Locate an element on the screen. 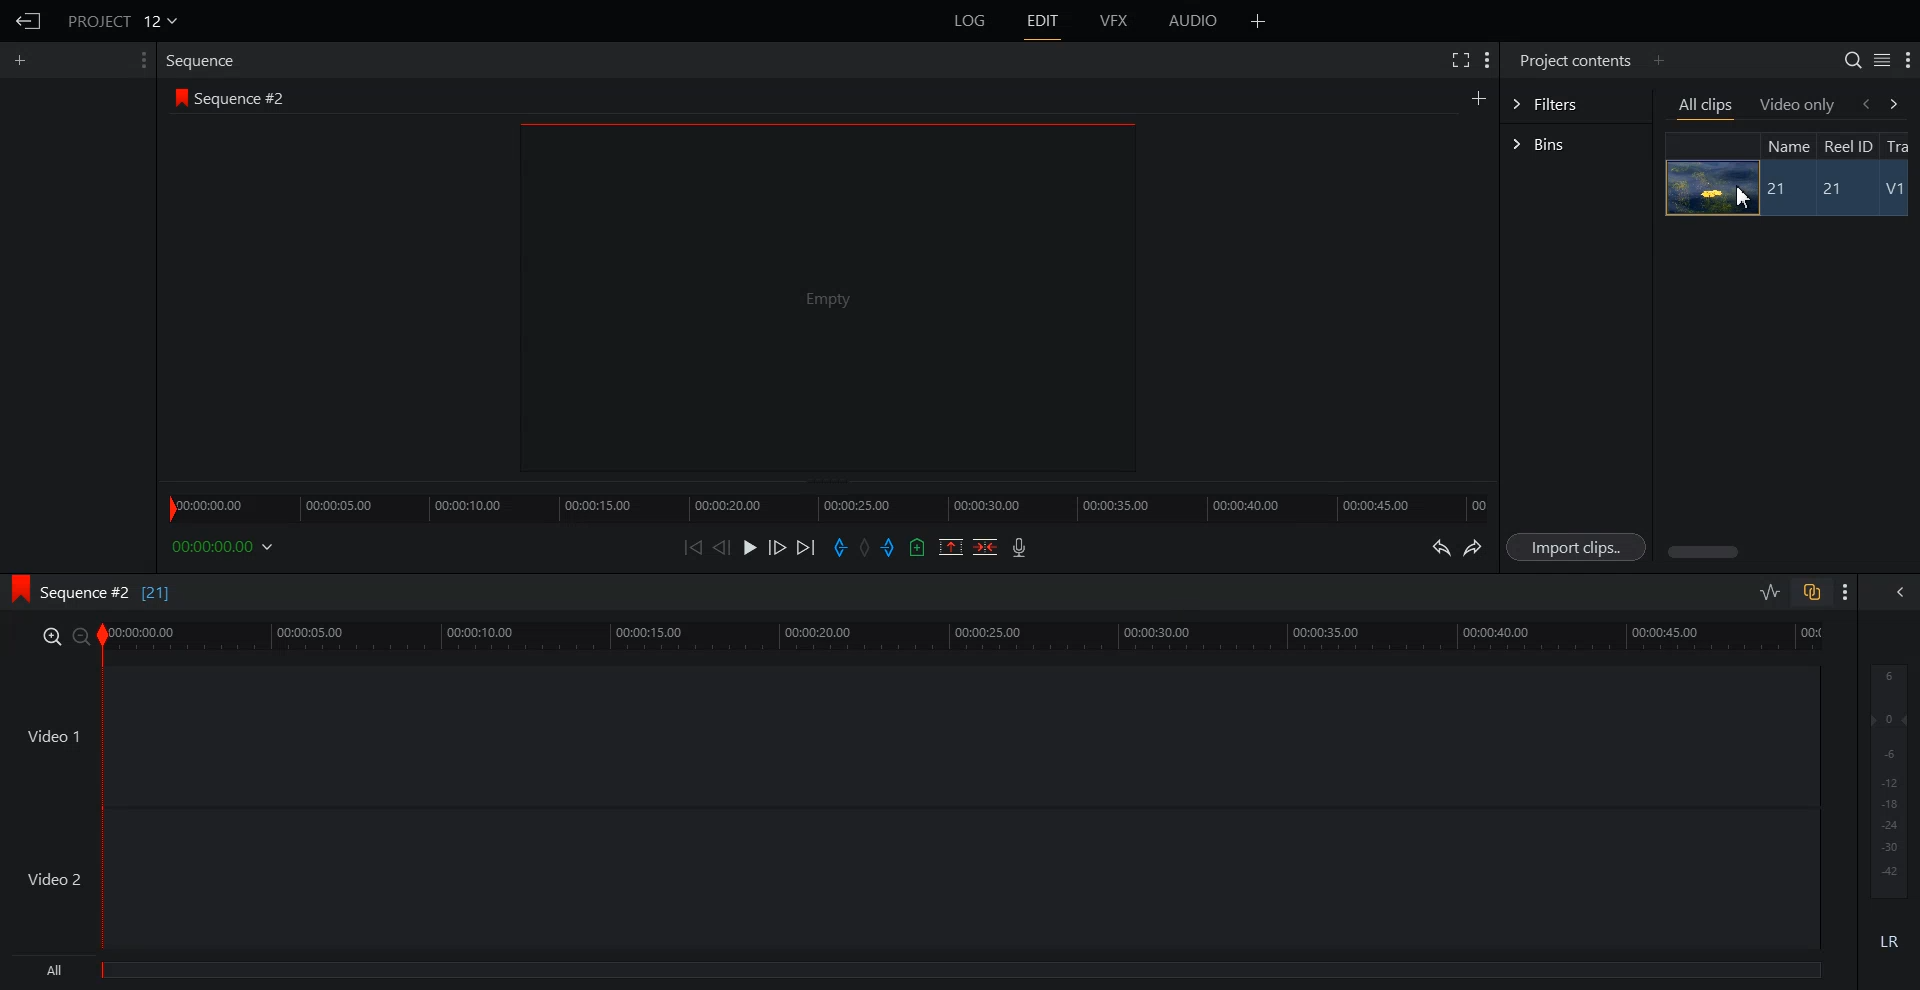 This screenshot has width=1920, height=990. zoom in/zoom out is located at coordinates (62, 635).